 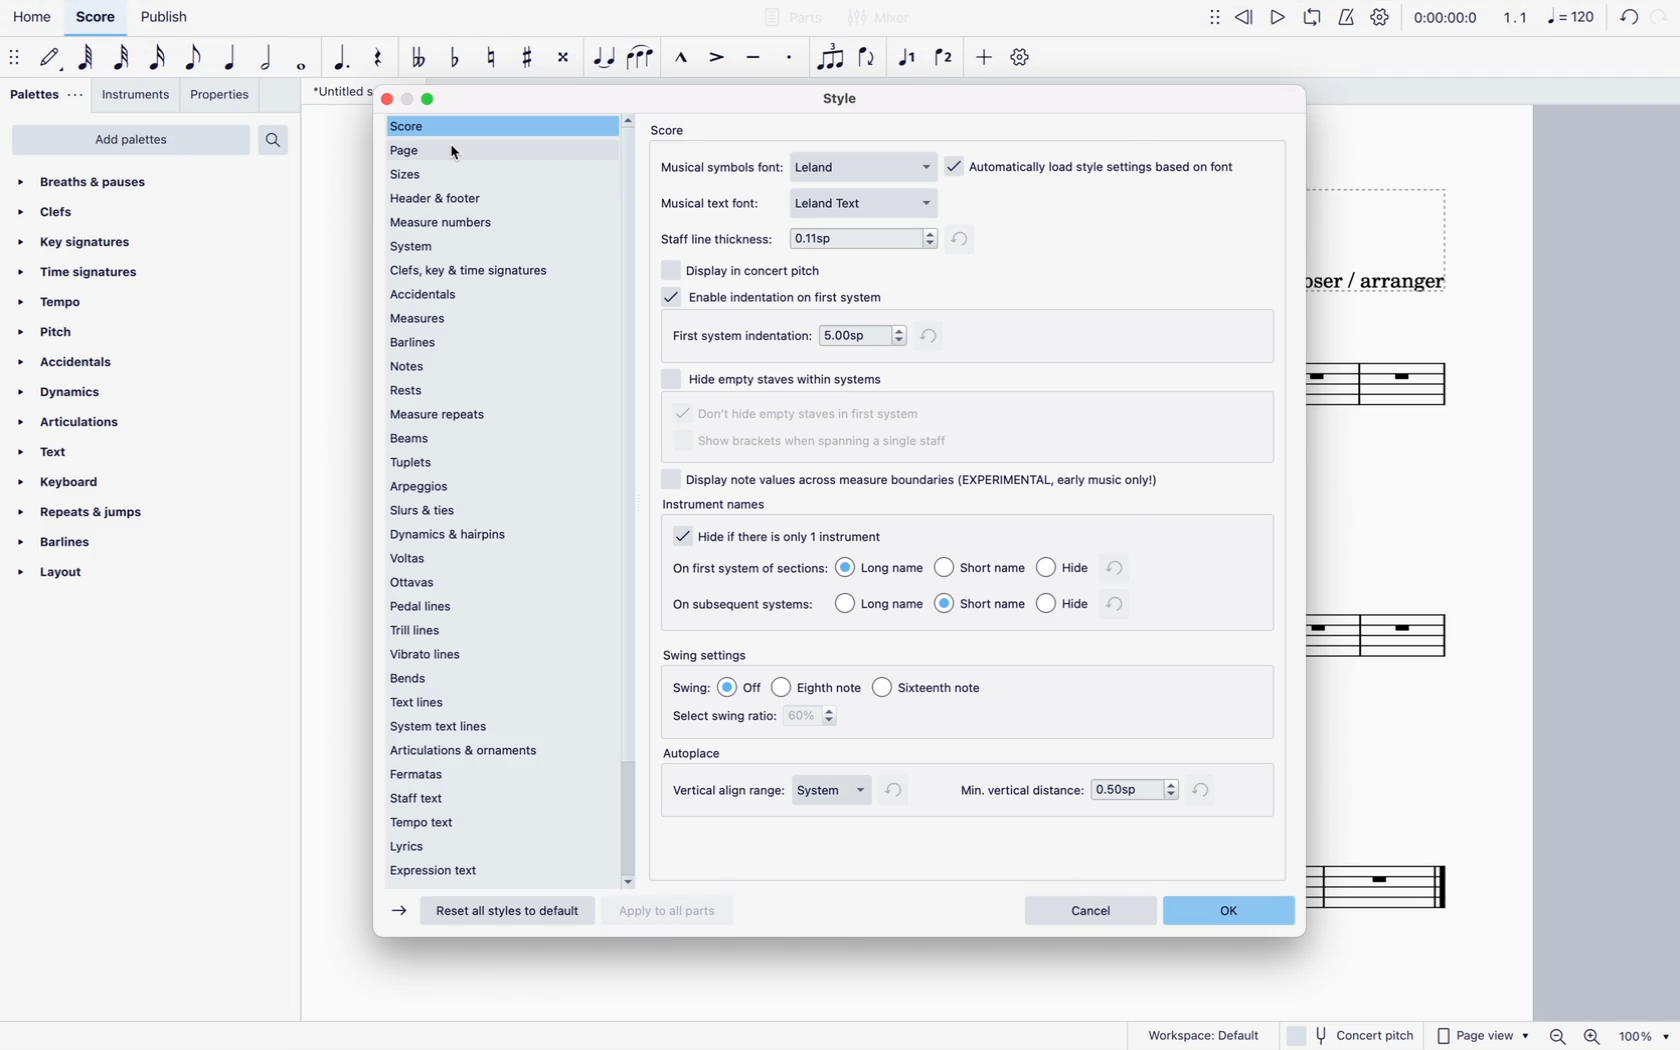 I want to click on text, so click(x=55, y=454).